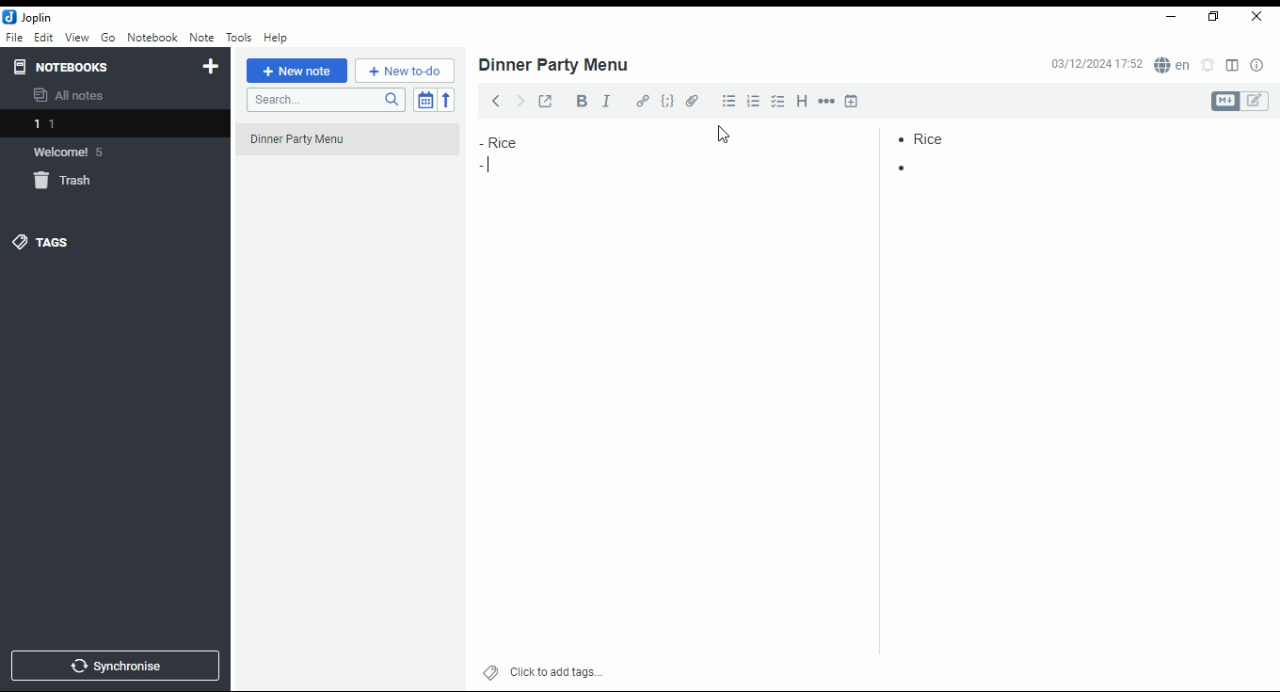 The width and height of the screenshot is (1280, 692). I want to click on edit, so click(1257, 101).